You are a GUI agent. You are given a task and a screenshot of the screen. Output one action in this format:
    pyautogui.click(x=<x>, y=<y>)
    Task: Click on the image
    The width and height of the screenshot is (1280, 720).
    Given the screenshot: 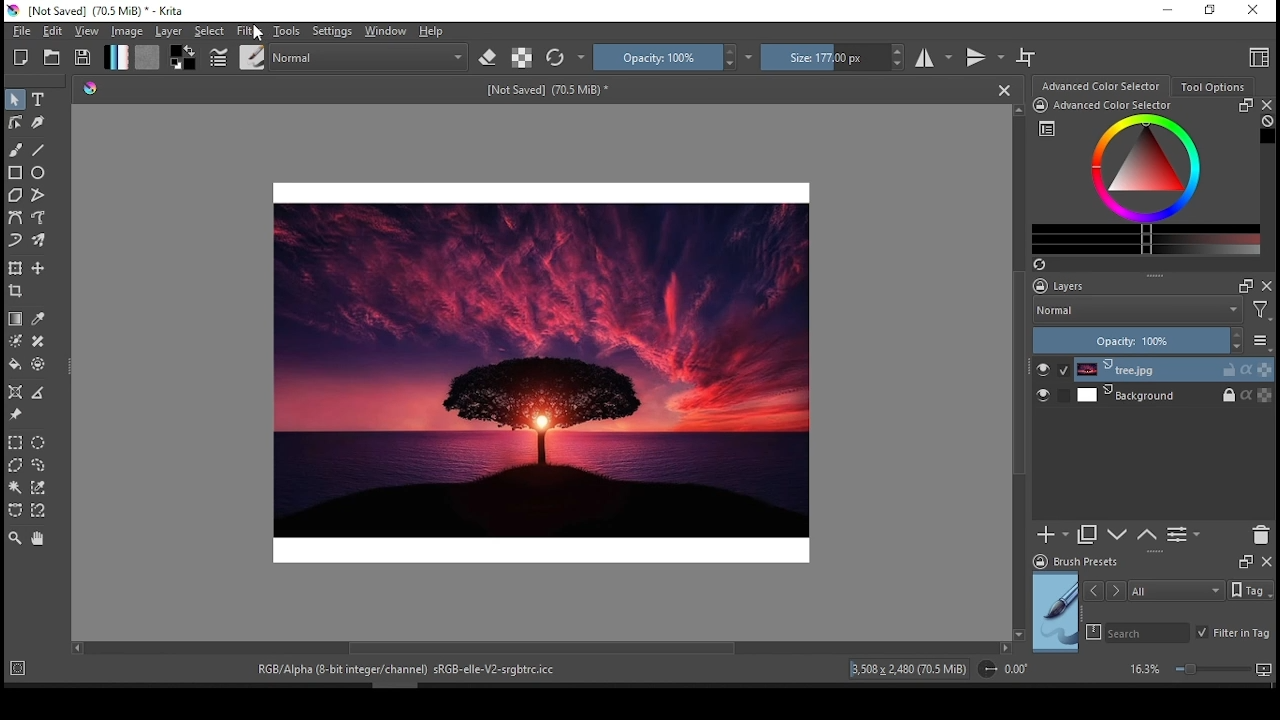 What is the action you would take?
    pyautogui.click(x=128, y=32)
    